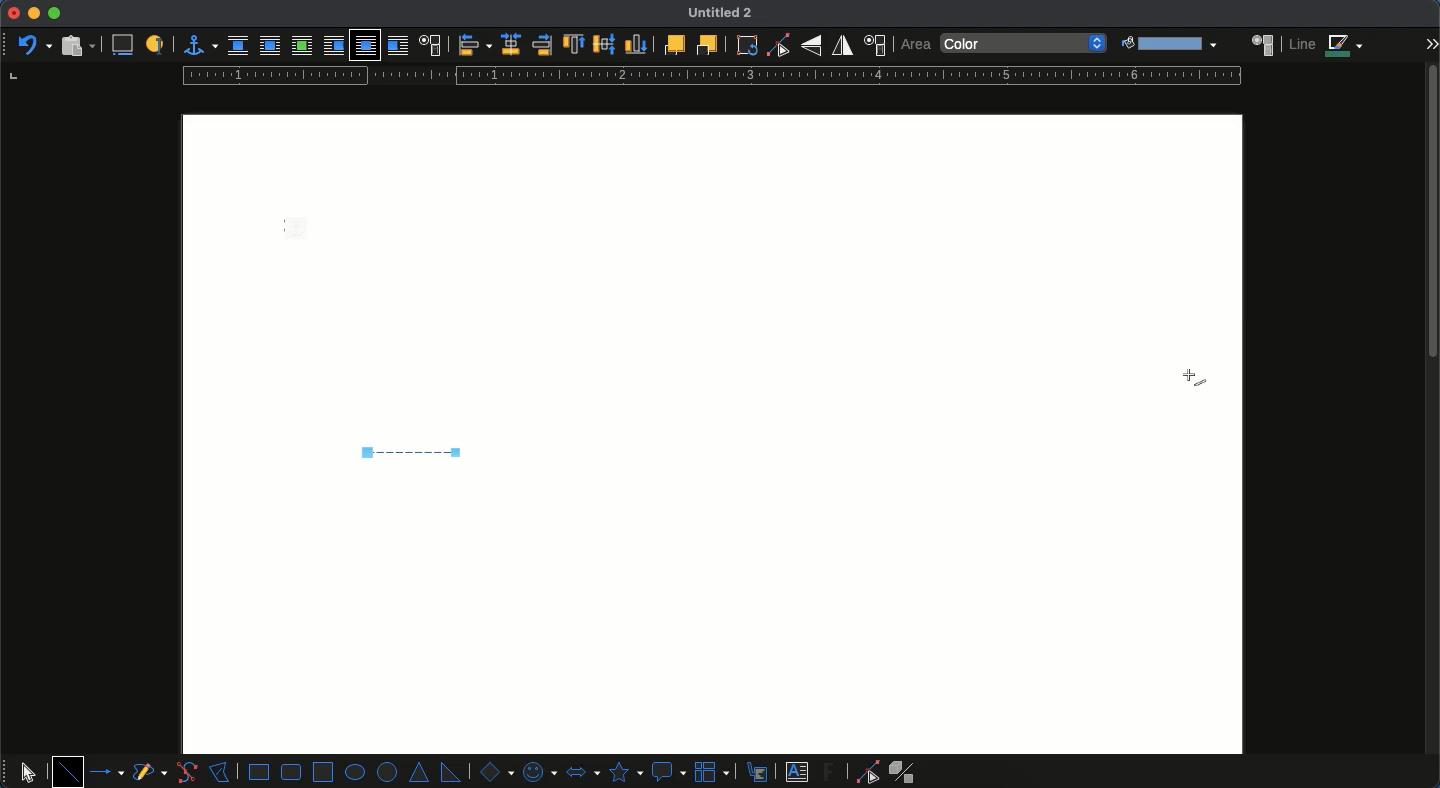 The image size is (1440, 788). Describe the element at coordinates (68, 771) in the screenshot. I see `line` at that location.